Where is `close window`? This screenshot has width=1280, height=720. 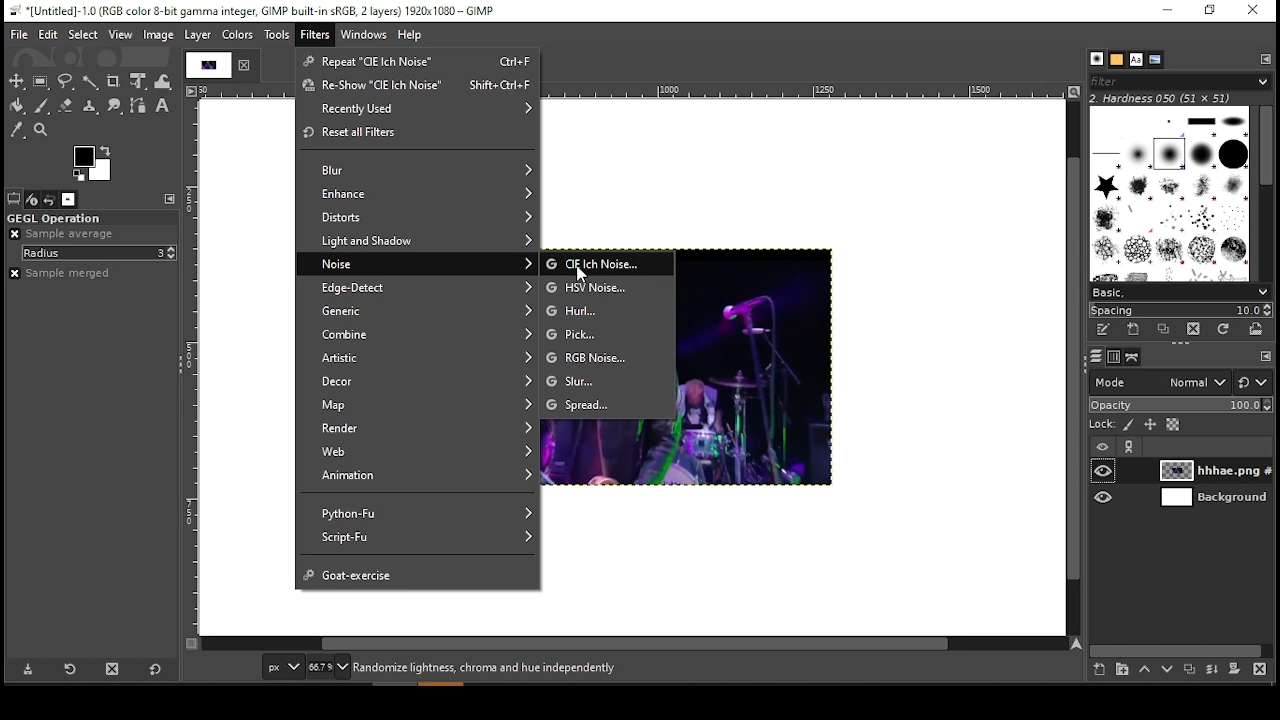 close window is located at coordinates (1254, 11).